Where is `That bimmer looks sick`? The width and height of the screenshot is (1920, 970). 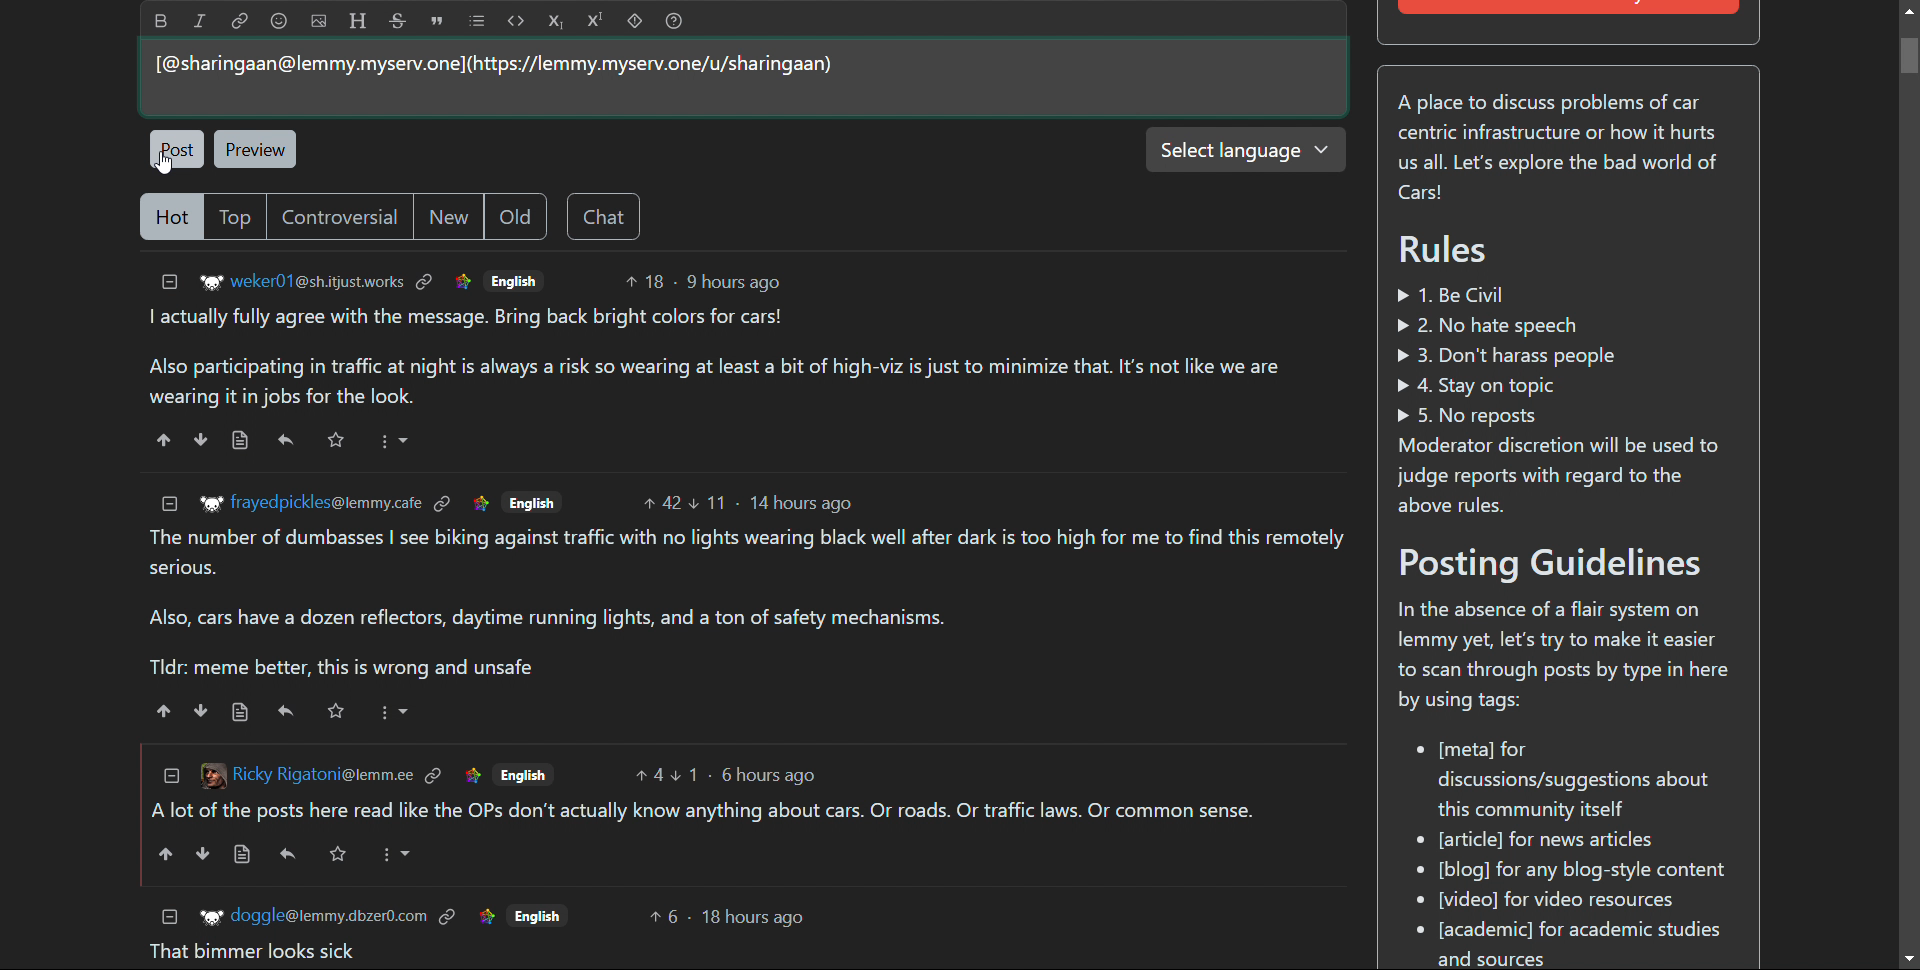 That bimmer looks sick is located at coordinates (252, 952).